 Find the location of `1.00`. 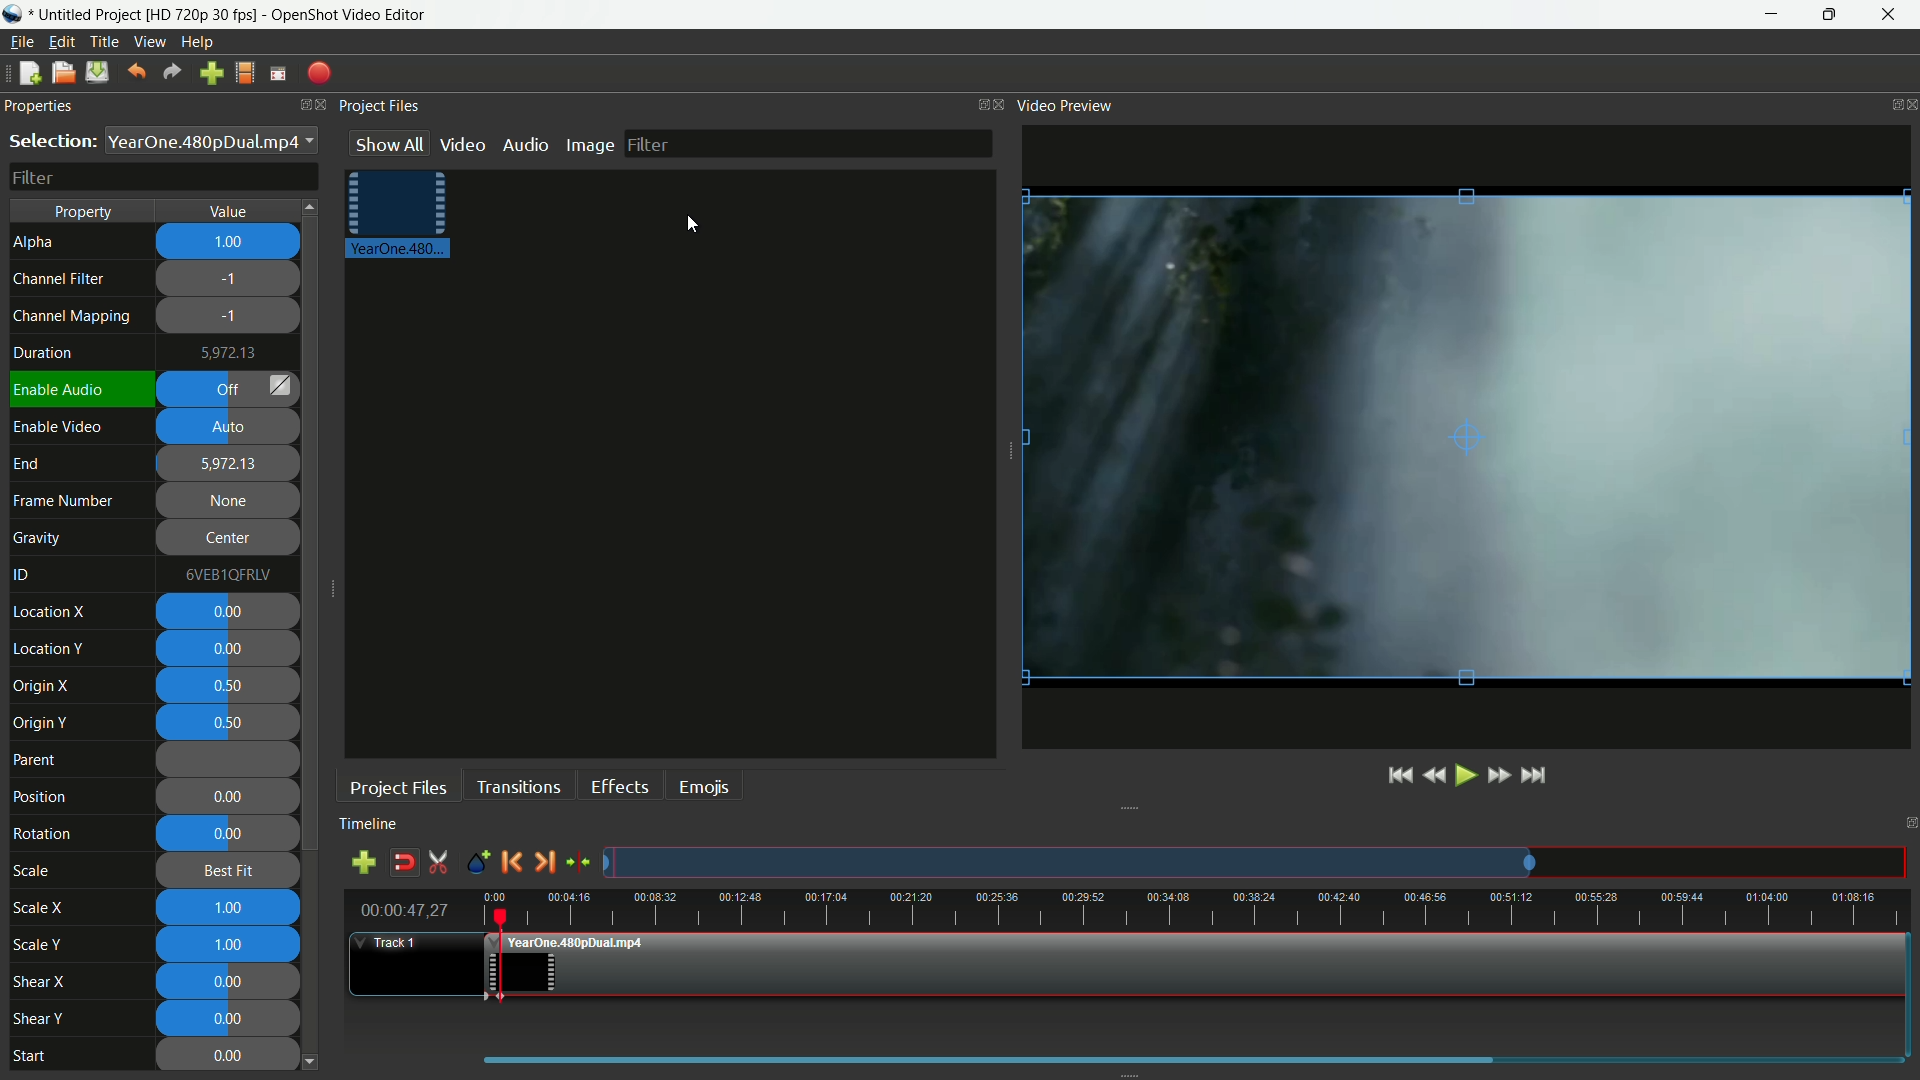

1.00 is located at coordinates (231, 244).